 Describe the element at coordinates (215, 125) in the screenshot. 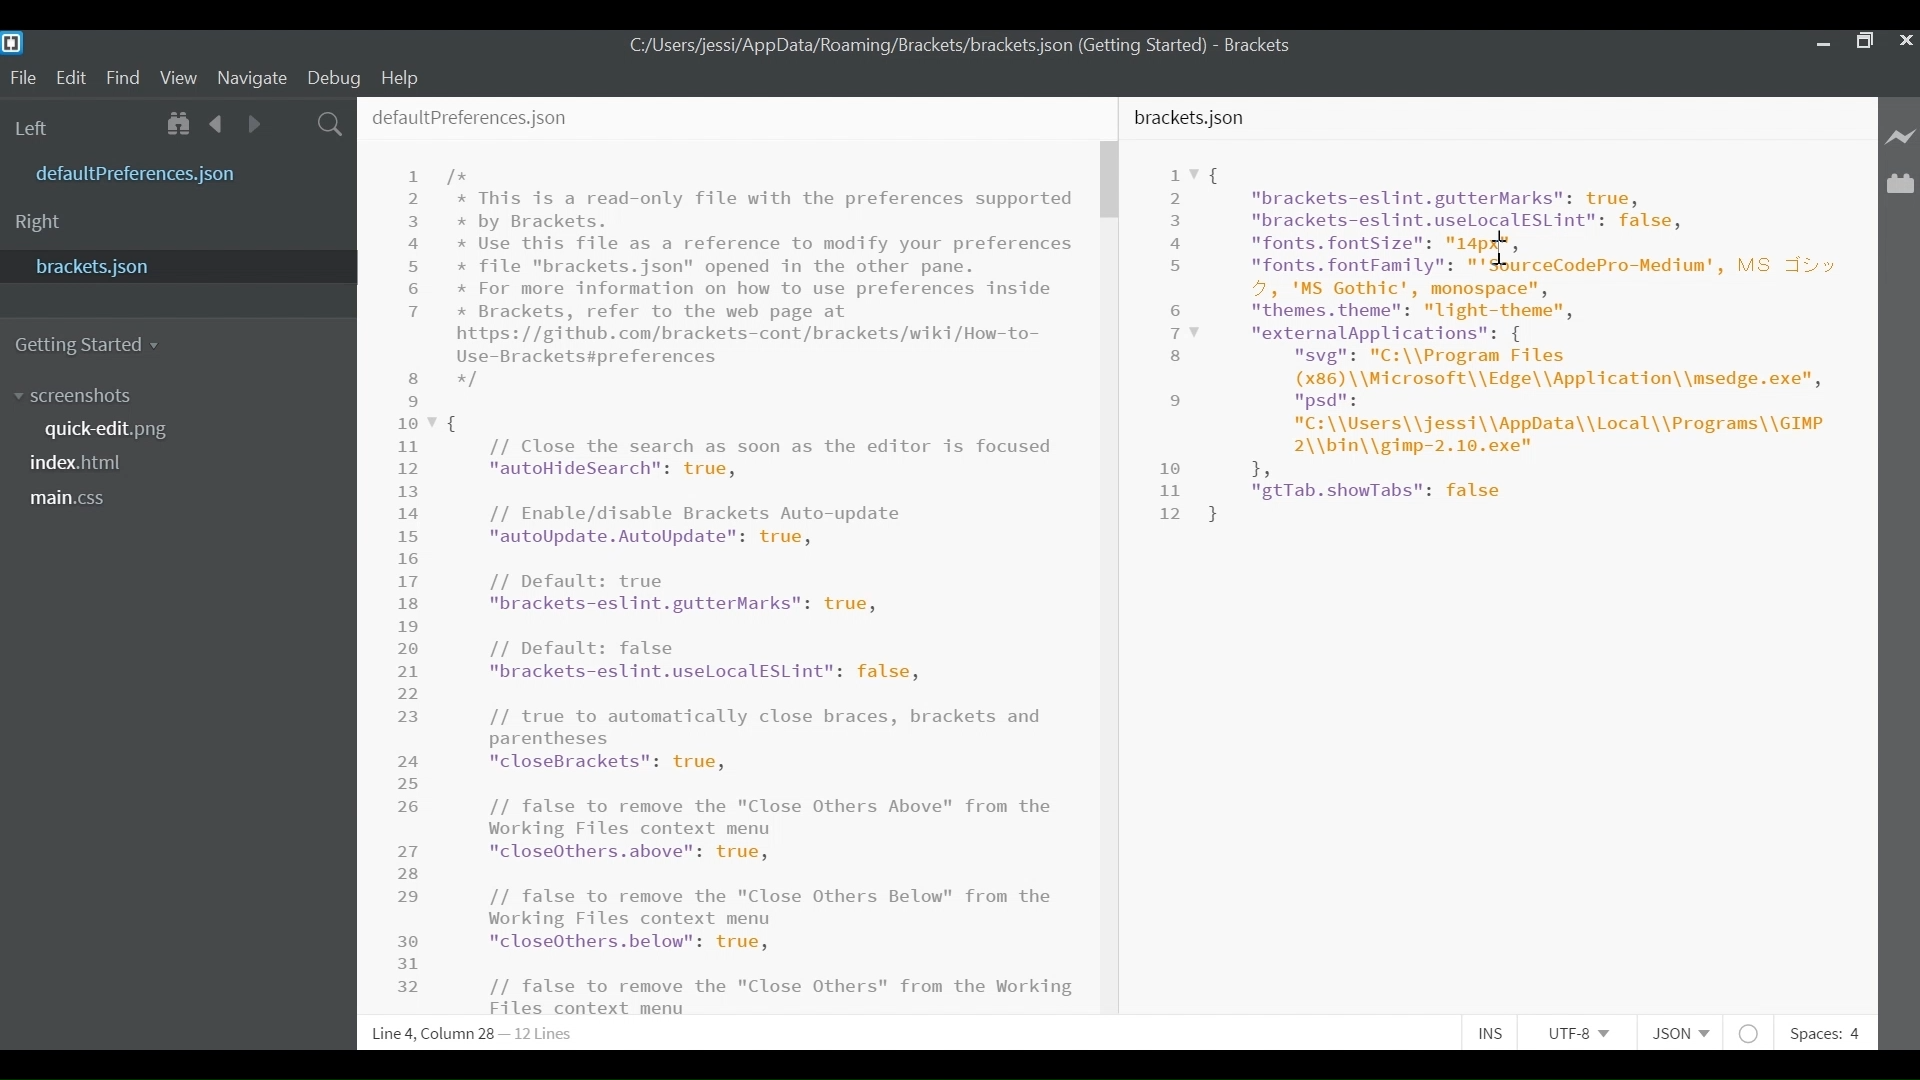

I see `Navigate back` at that location.